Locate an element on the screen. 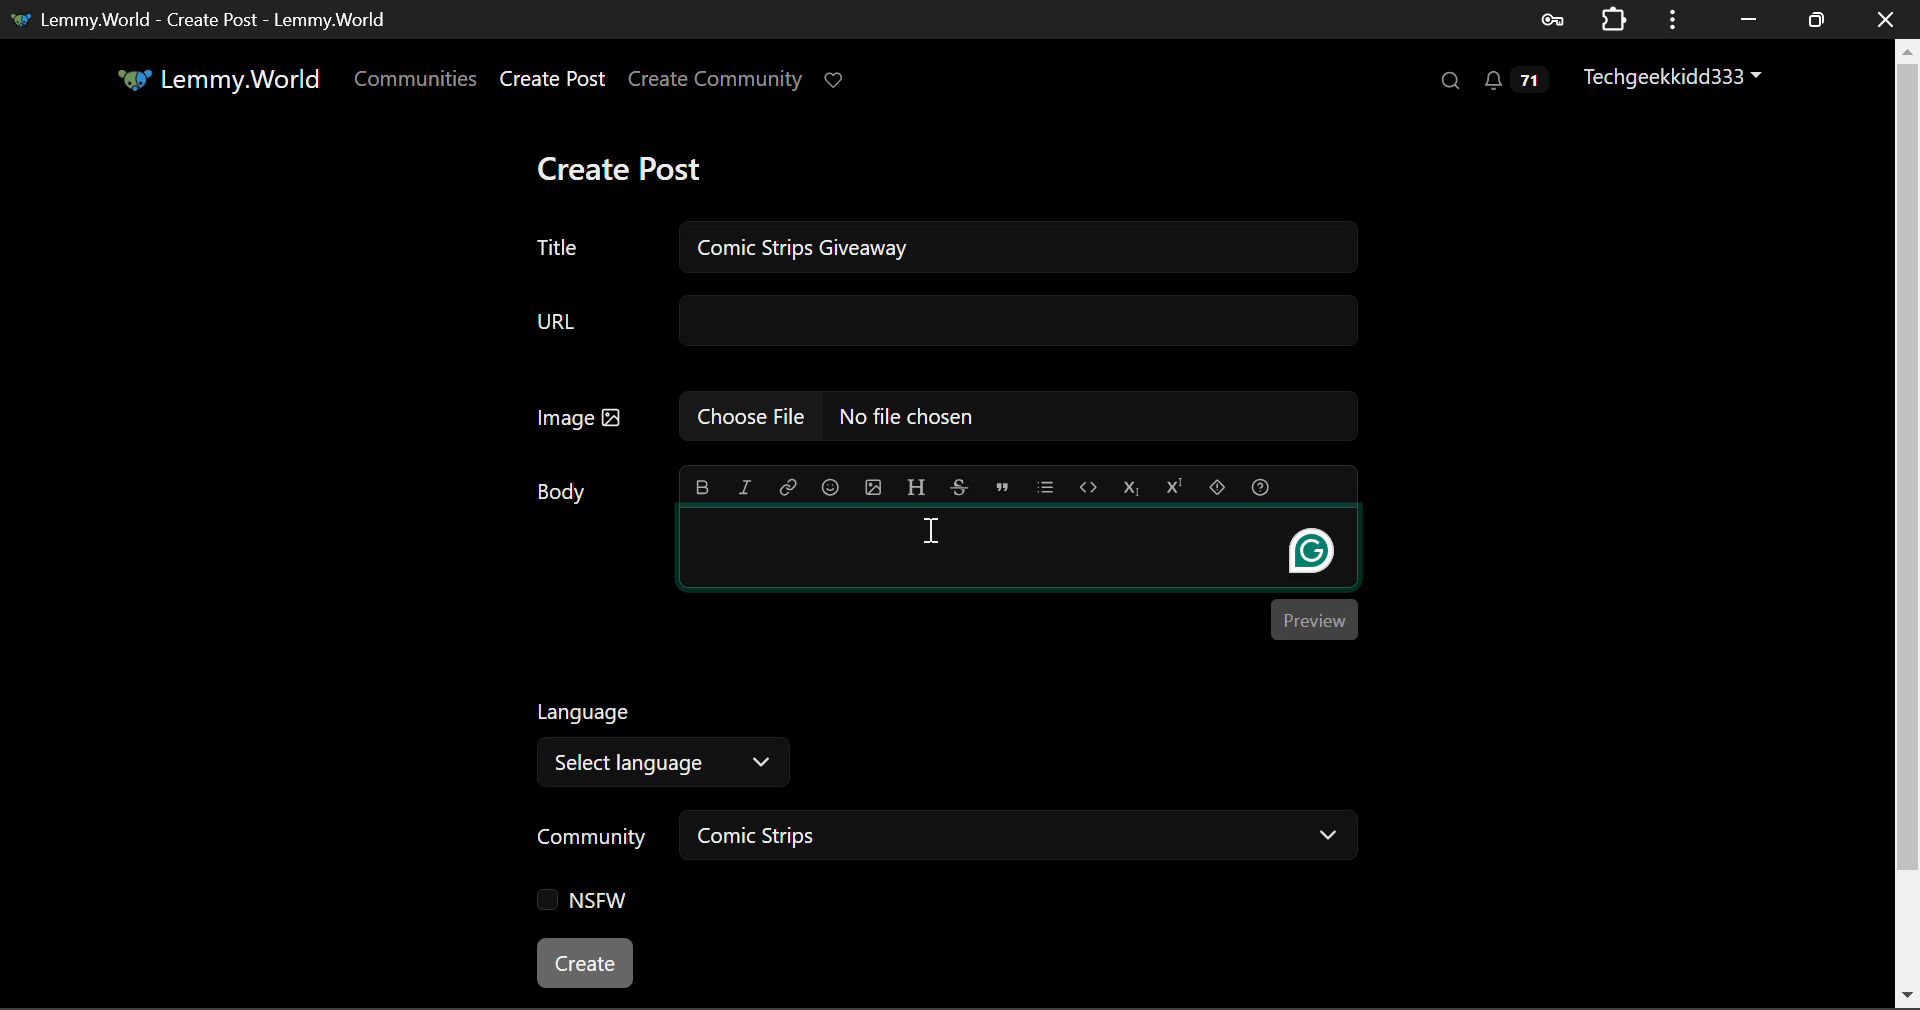 Image resolution: width=1920 pixels, height=1010 pixels. spoiler is located at coordinates (1216, 486).